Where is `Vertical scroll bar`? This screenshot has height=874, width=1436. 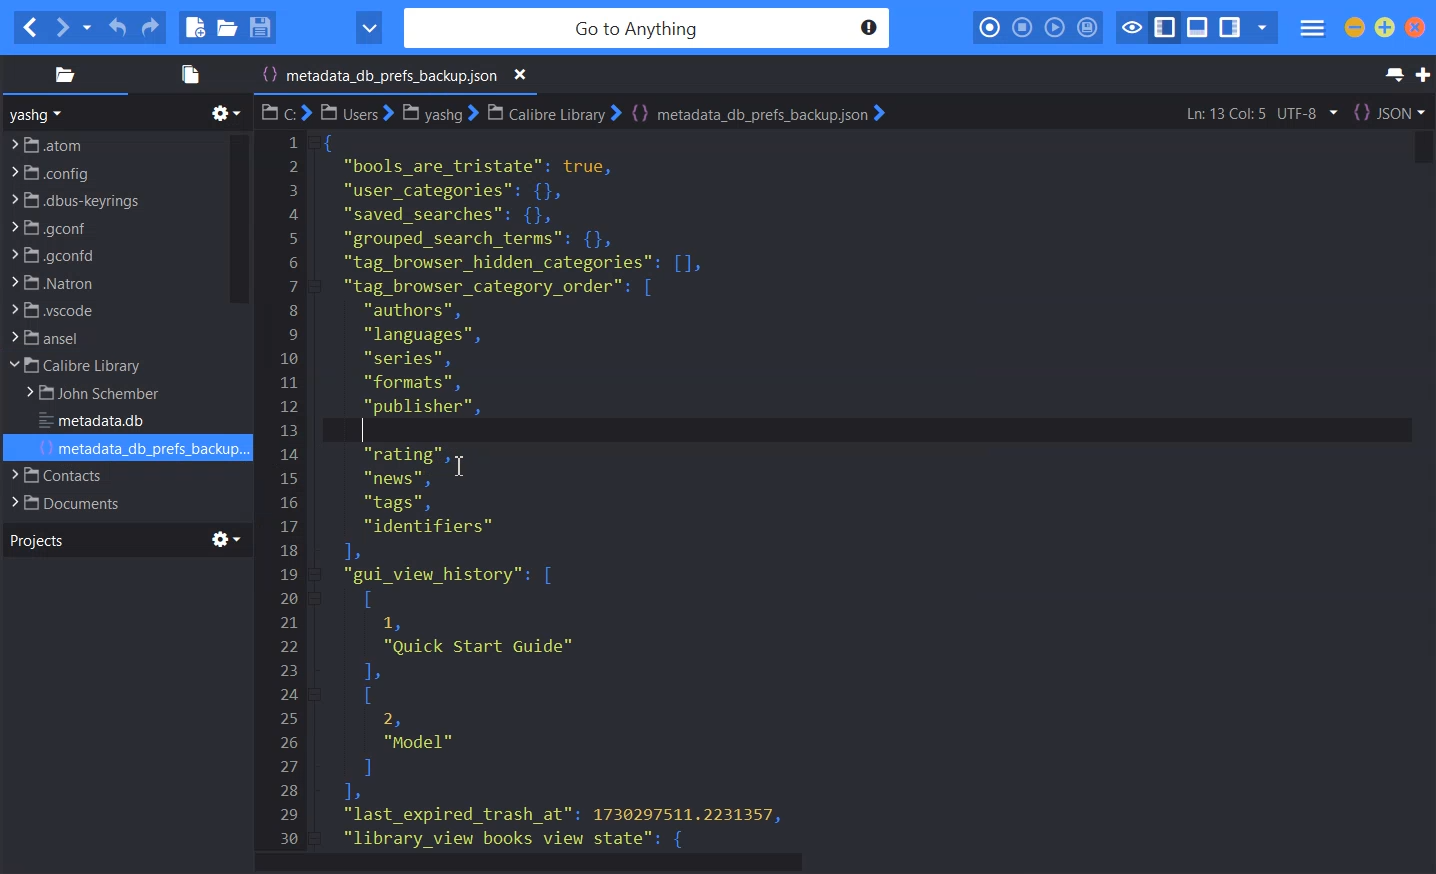 Vertical scroll bar is located at coordinates (1419, 489).